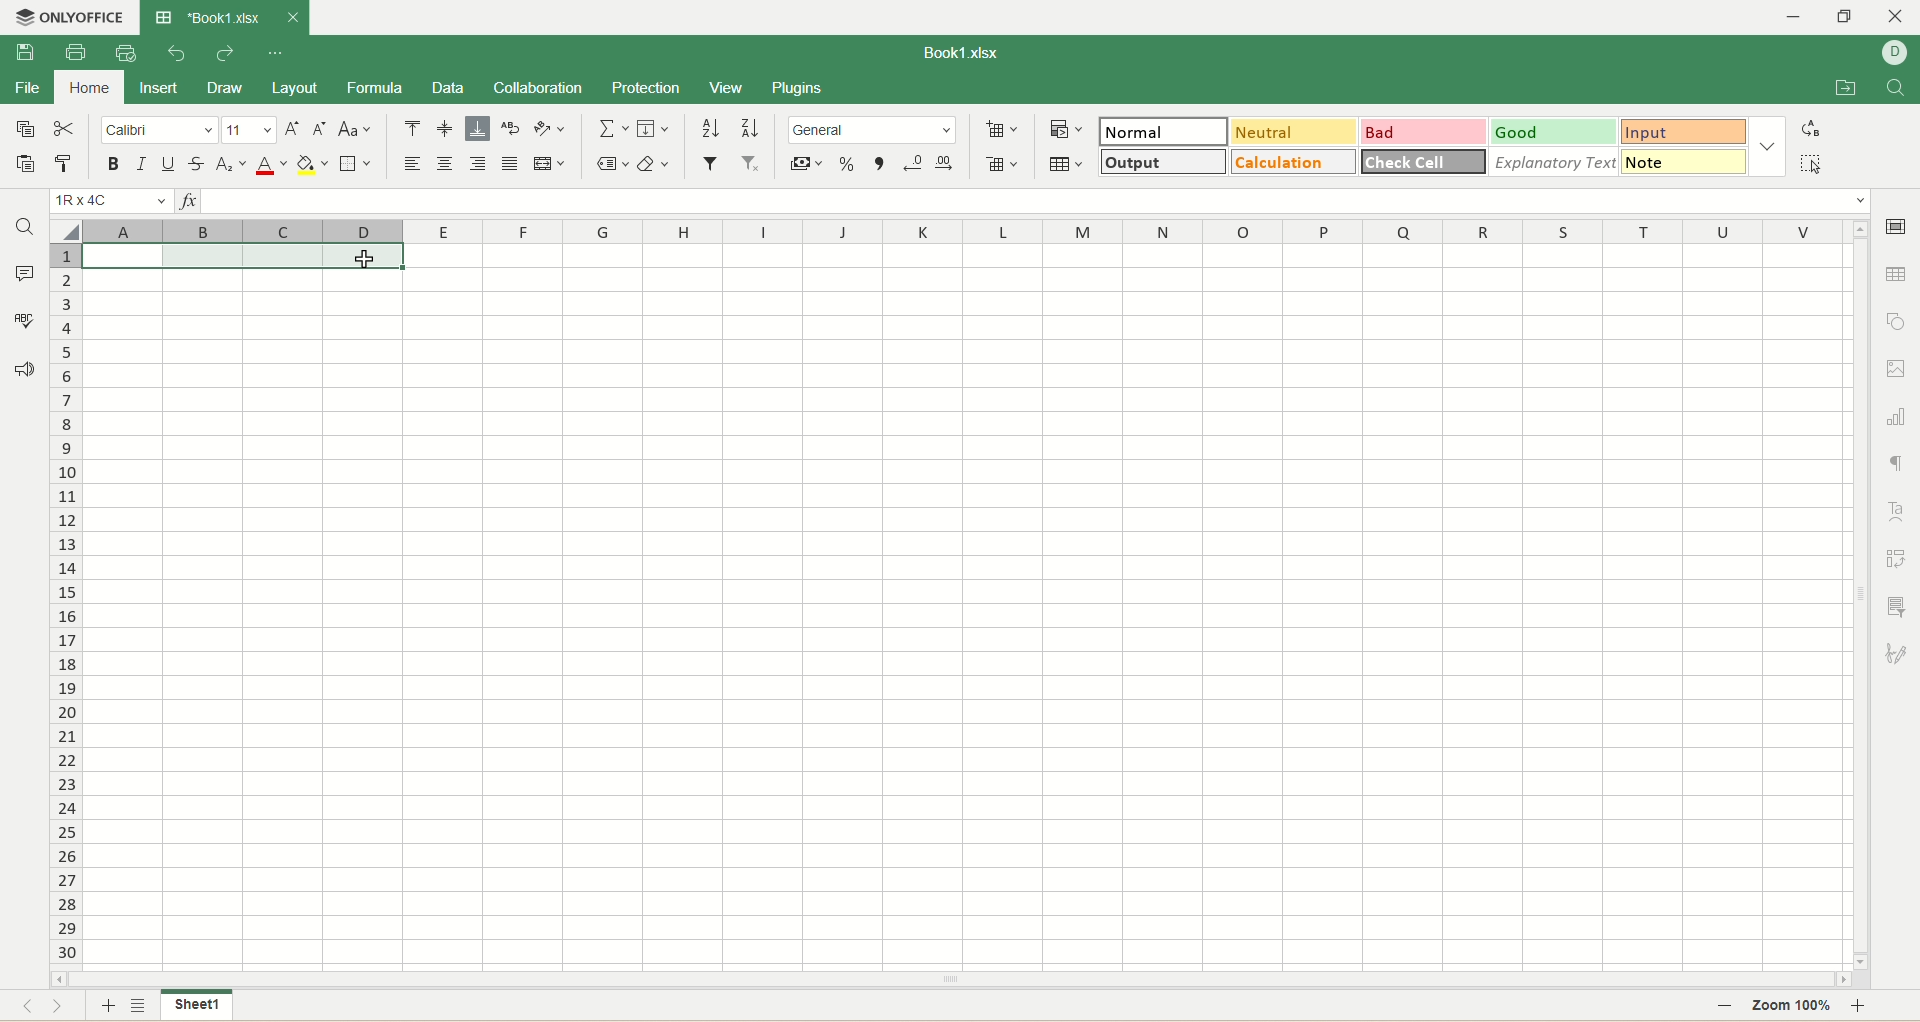 Image resolution: width=1920 pixels, height=1022 pixels. I want to click on input, so click(1684, 133).